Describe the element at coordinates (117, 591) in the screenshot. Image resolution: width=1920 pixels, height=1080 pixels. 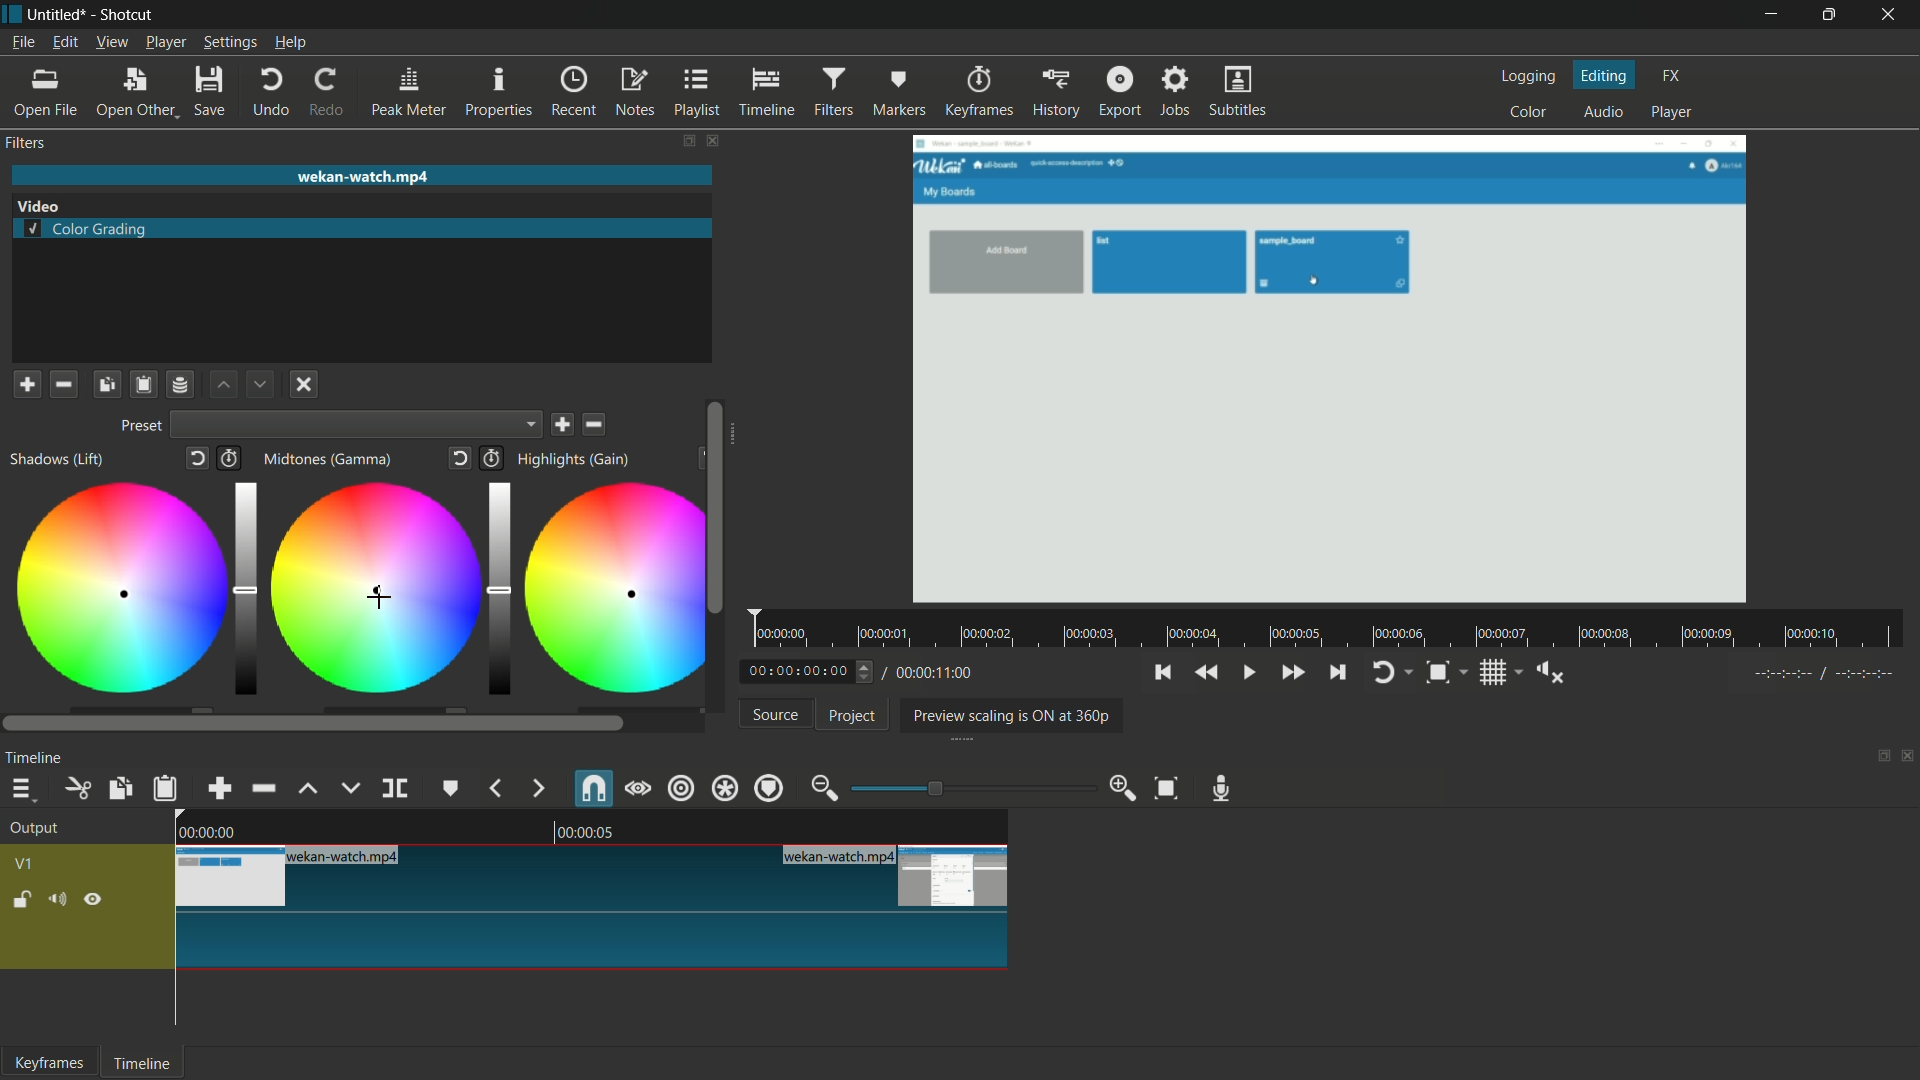
I see `color adjustment` at that location.